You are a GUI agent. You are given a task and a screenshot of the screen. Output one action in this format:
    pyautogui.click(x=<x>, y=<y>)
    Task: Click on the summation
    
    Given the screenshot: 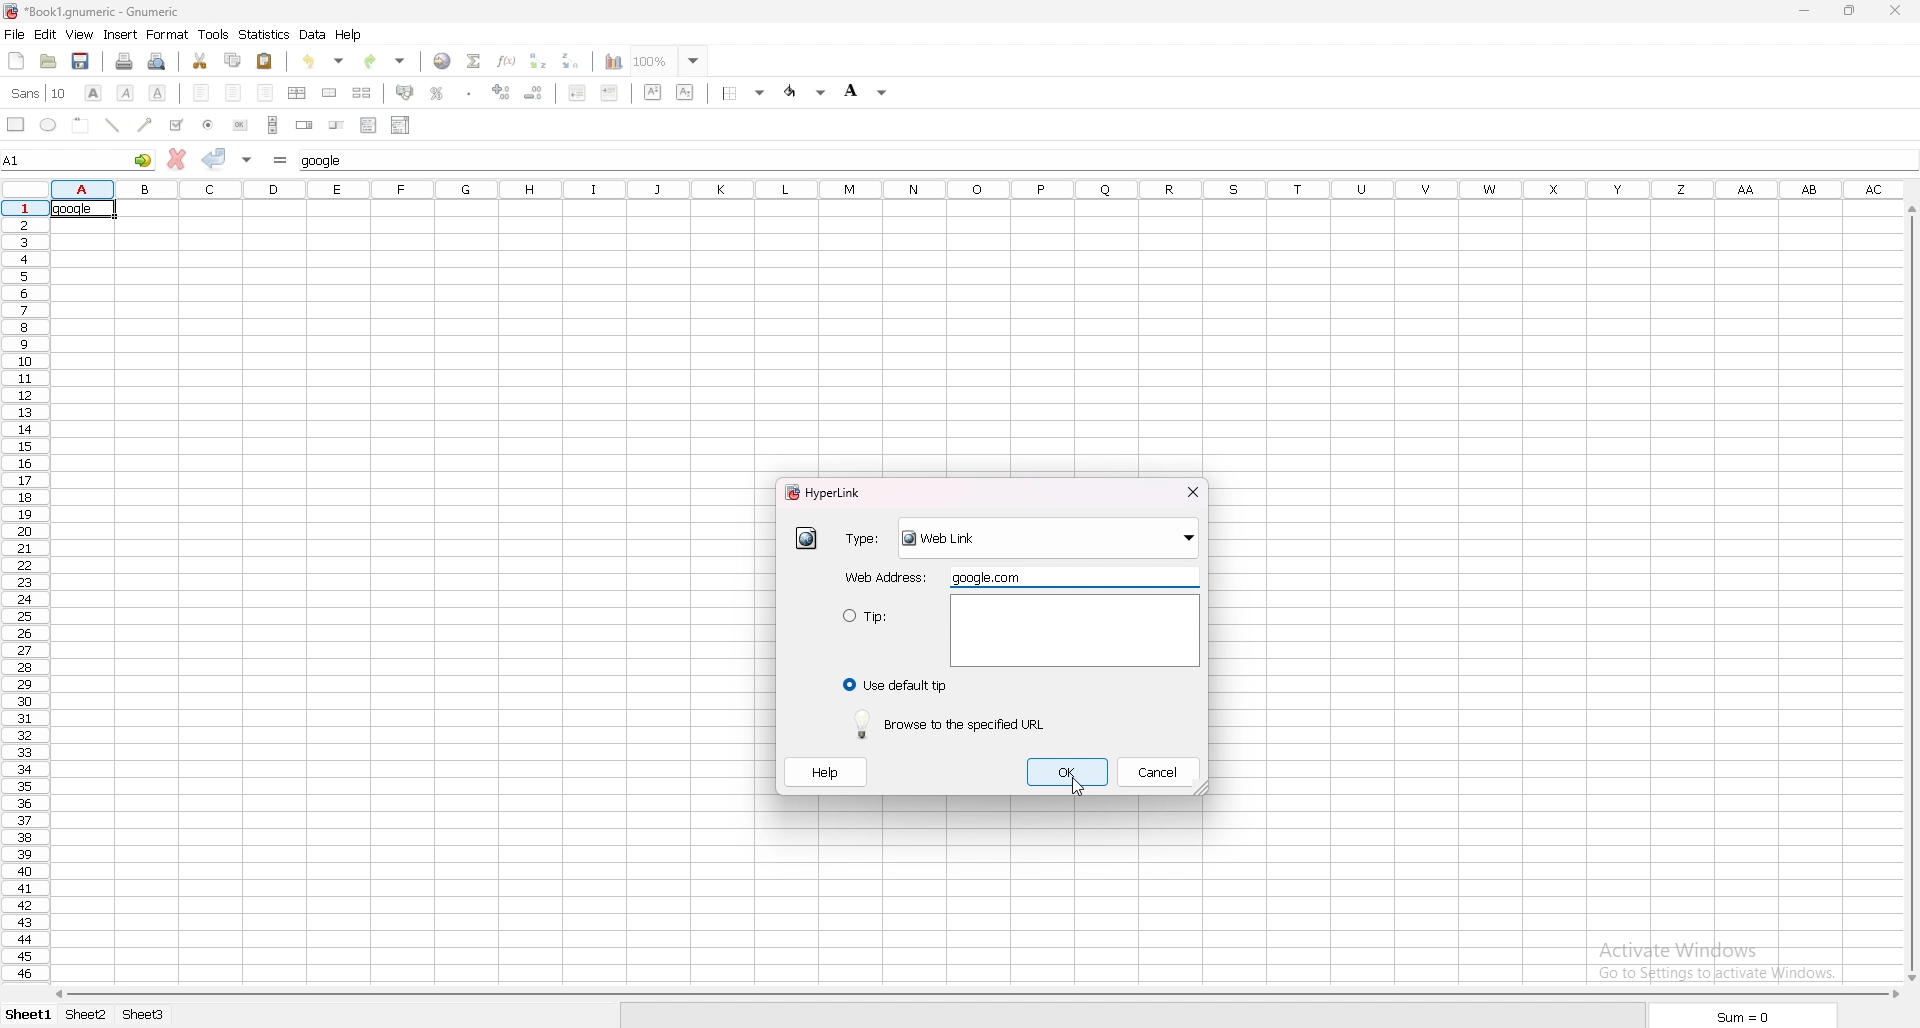 What is the action you would take?
    pyautogui.click(x=474, y=62)
    